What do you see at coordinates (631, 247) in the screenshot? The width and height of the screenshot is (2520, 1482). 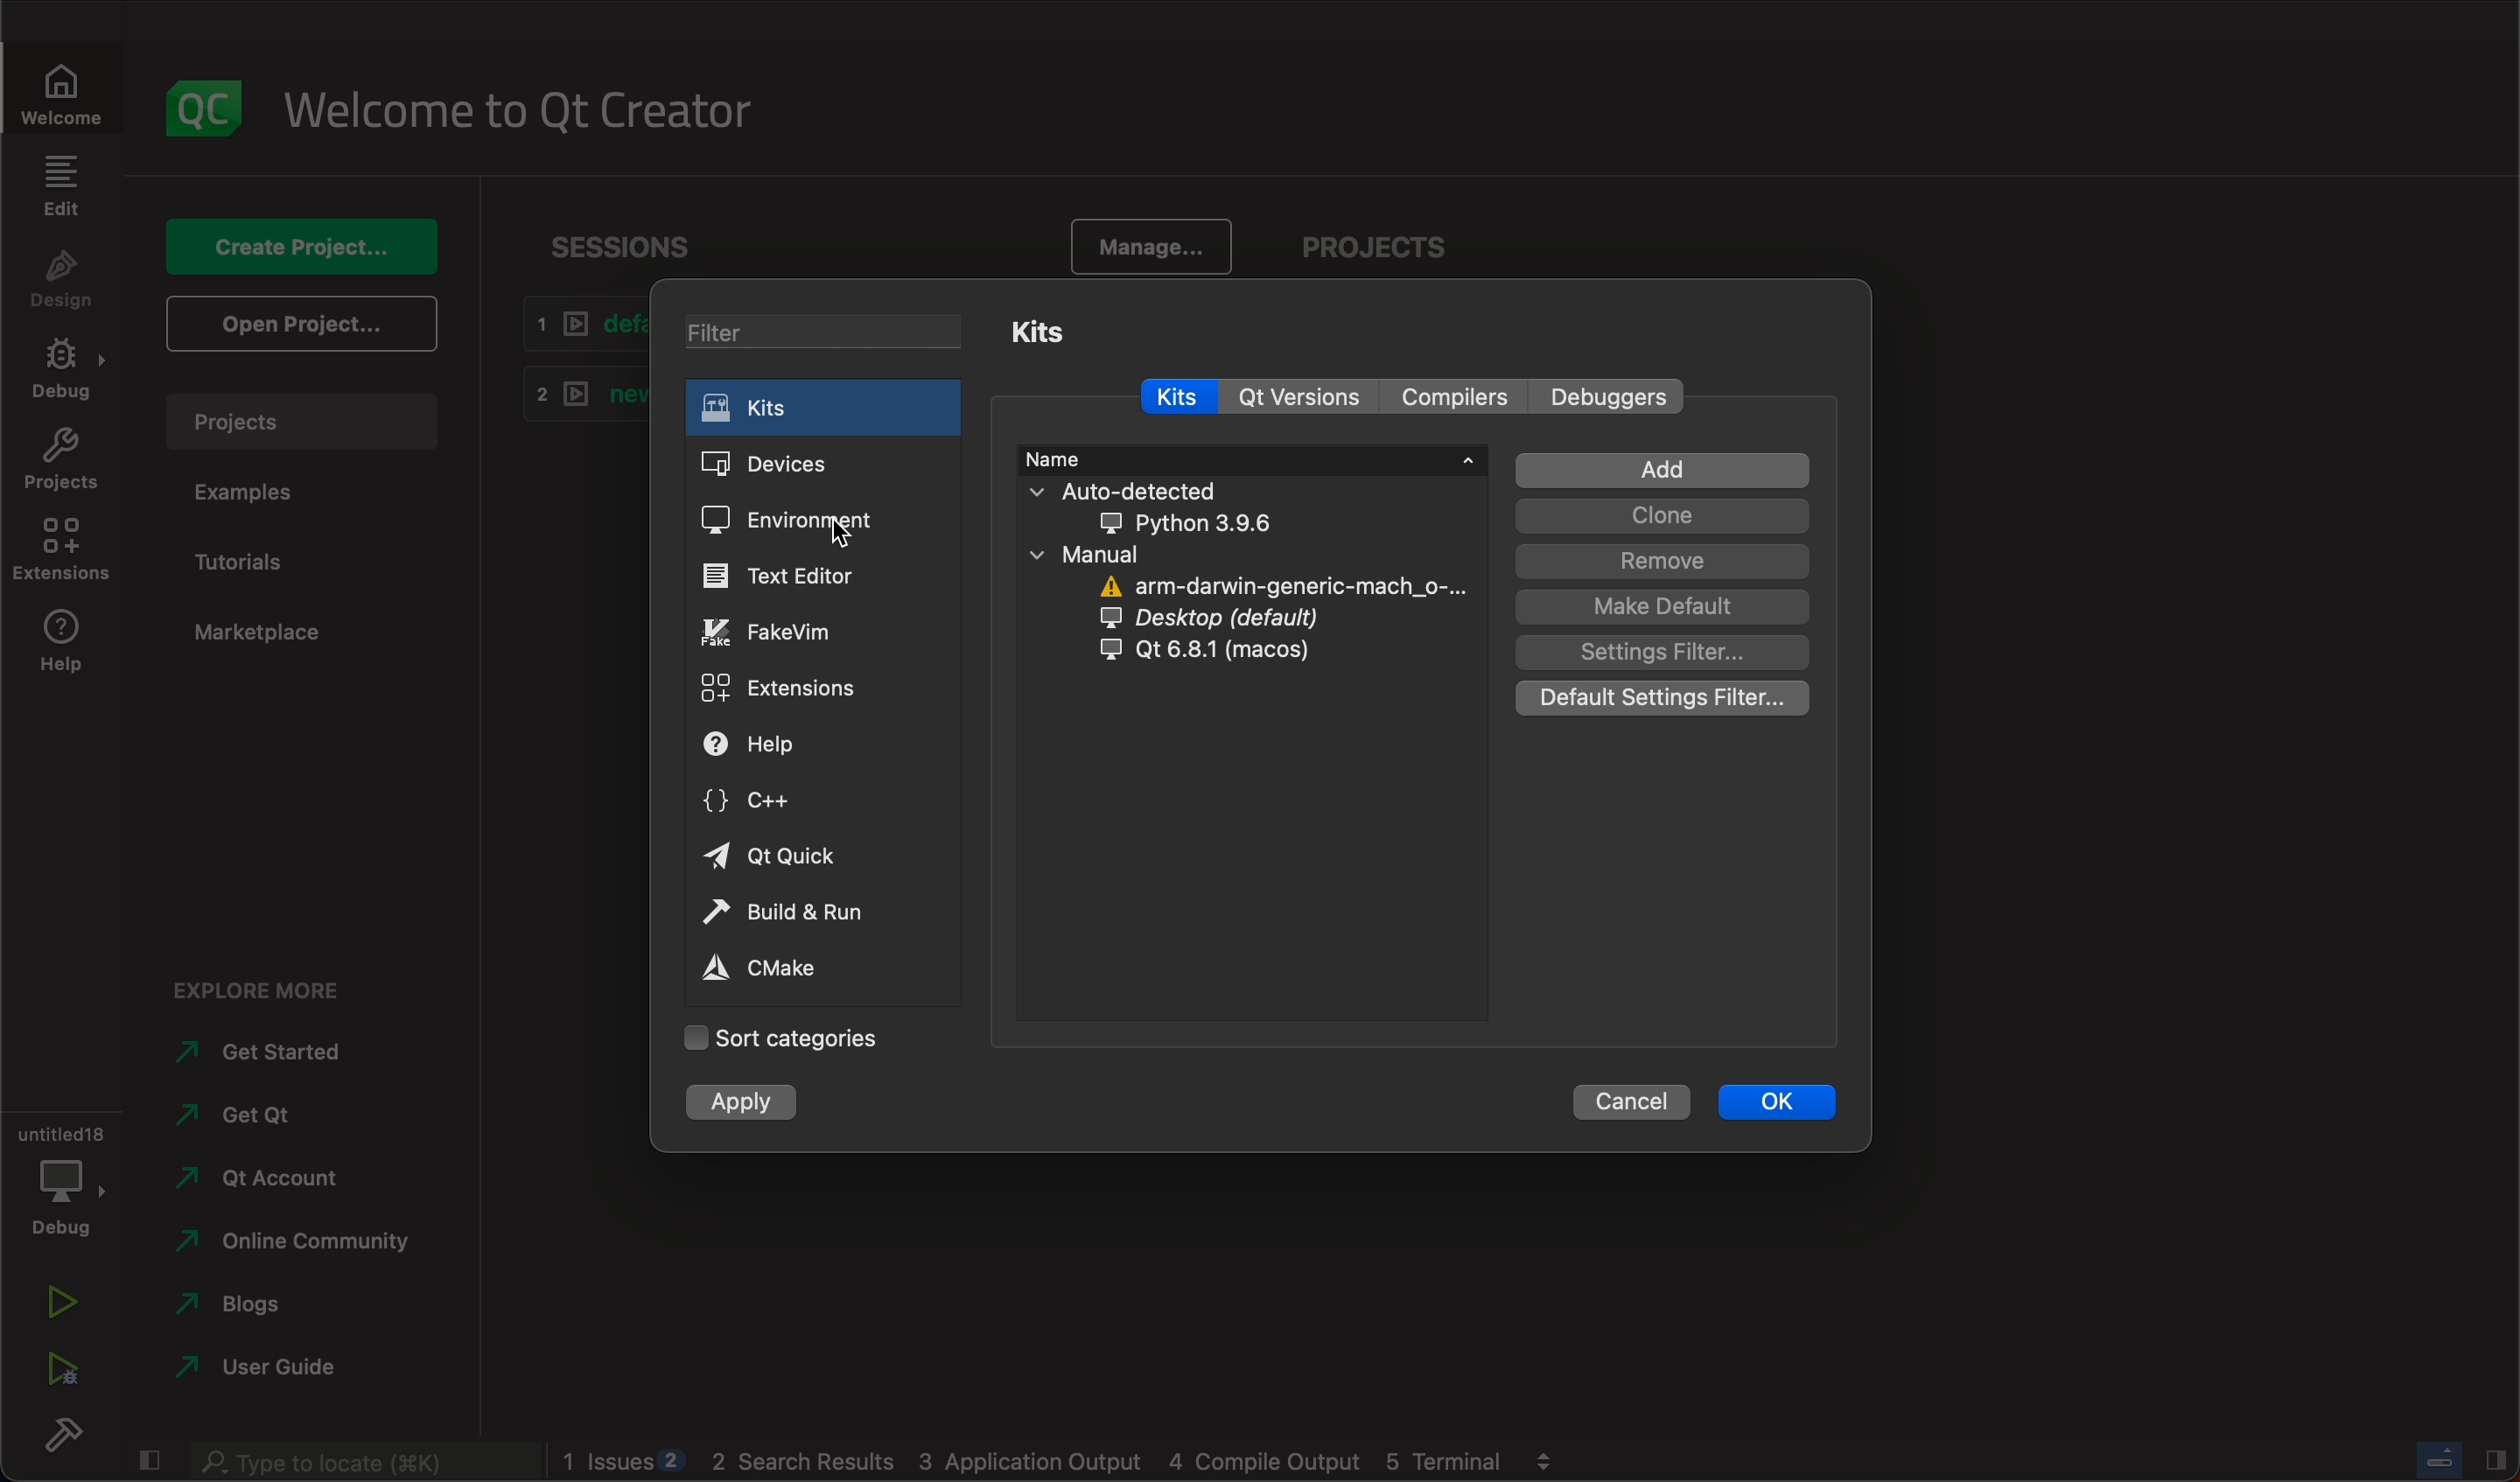 I see `sessins` at bounding box center [631, 247].